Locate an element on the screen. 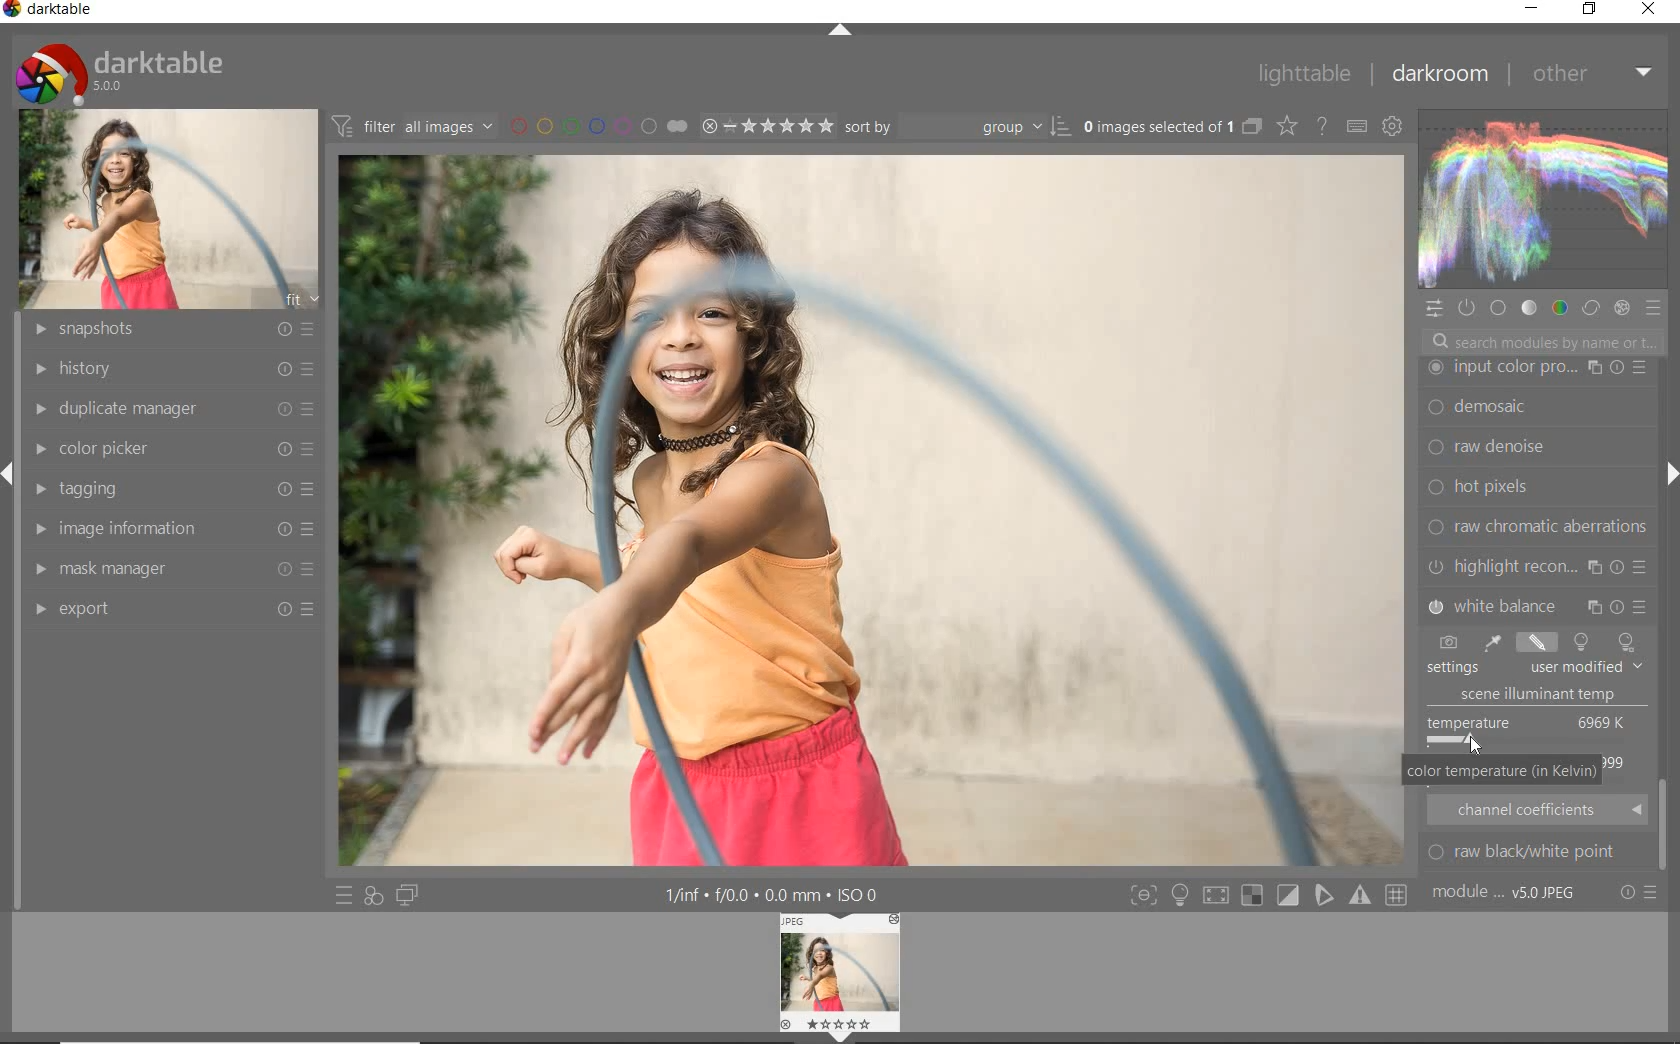  image is located at coordinates (171, 207).